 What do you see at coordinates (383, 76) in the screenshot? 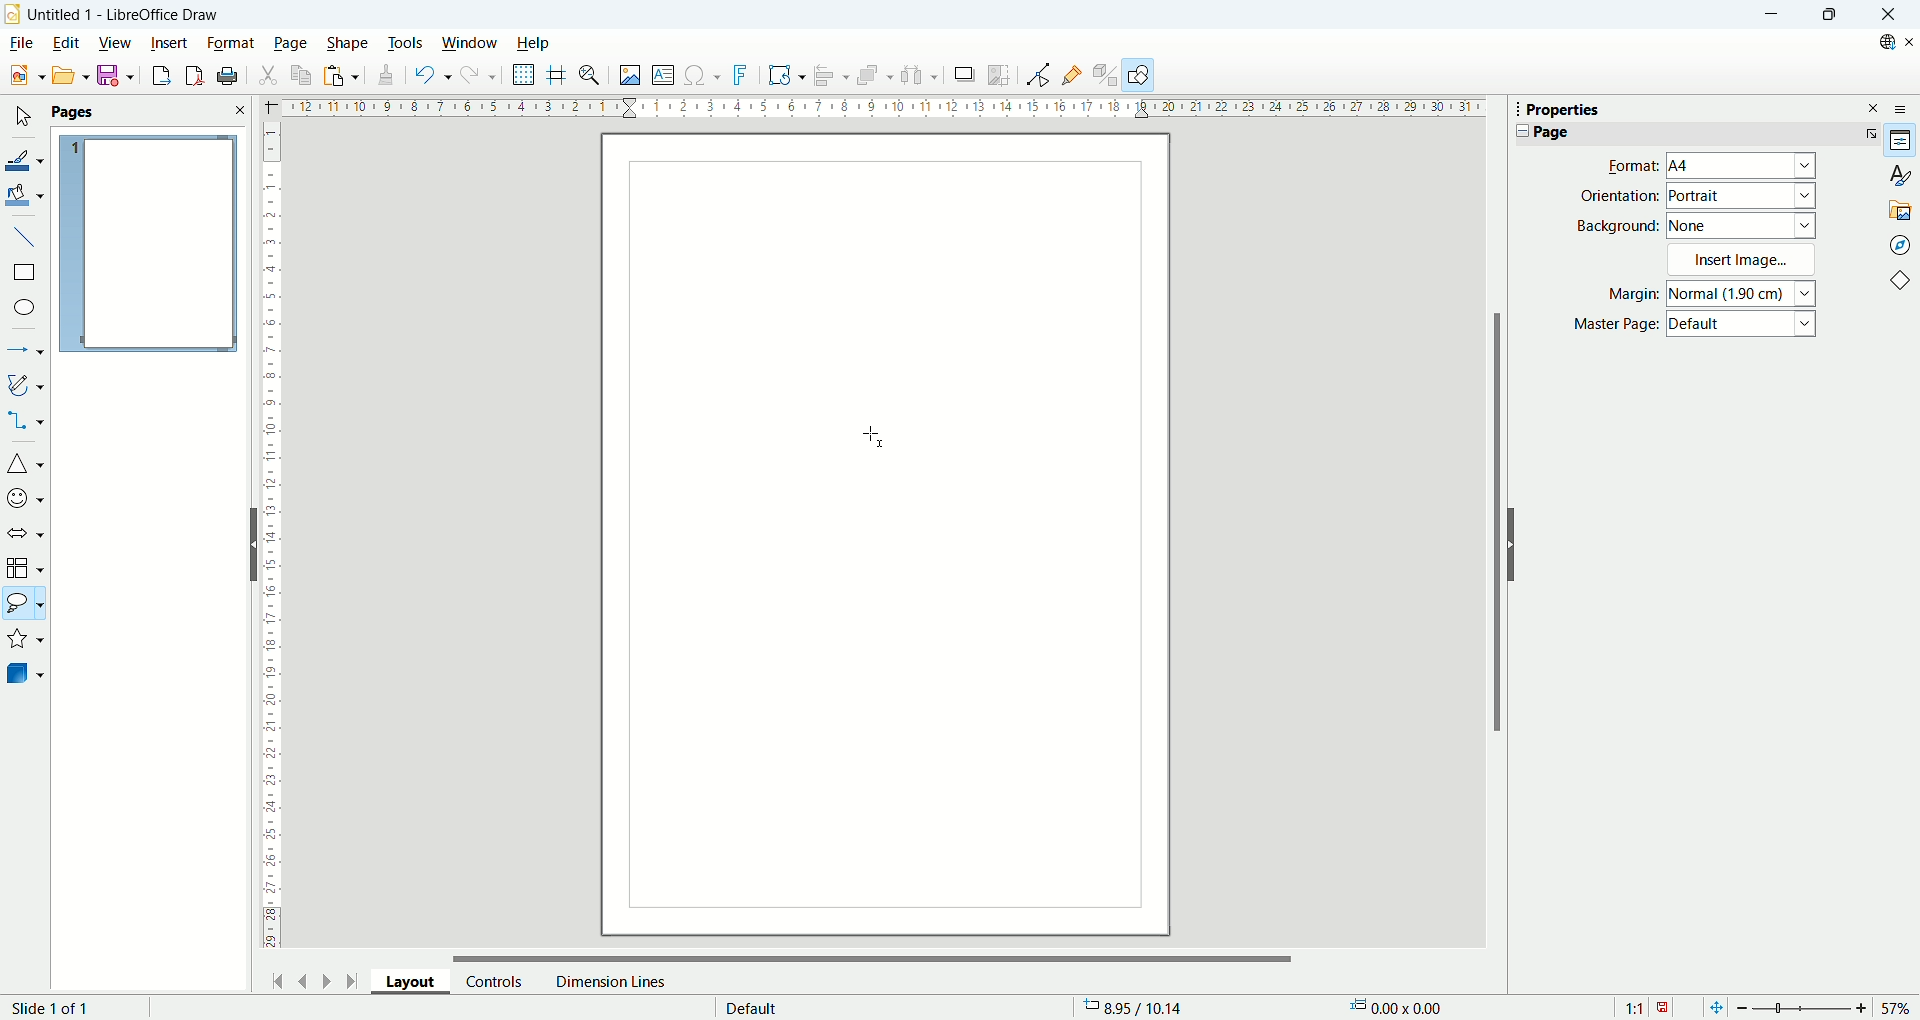
I see `clone formatting` at bounding box center [383, 76].